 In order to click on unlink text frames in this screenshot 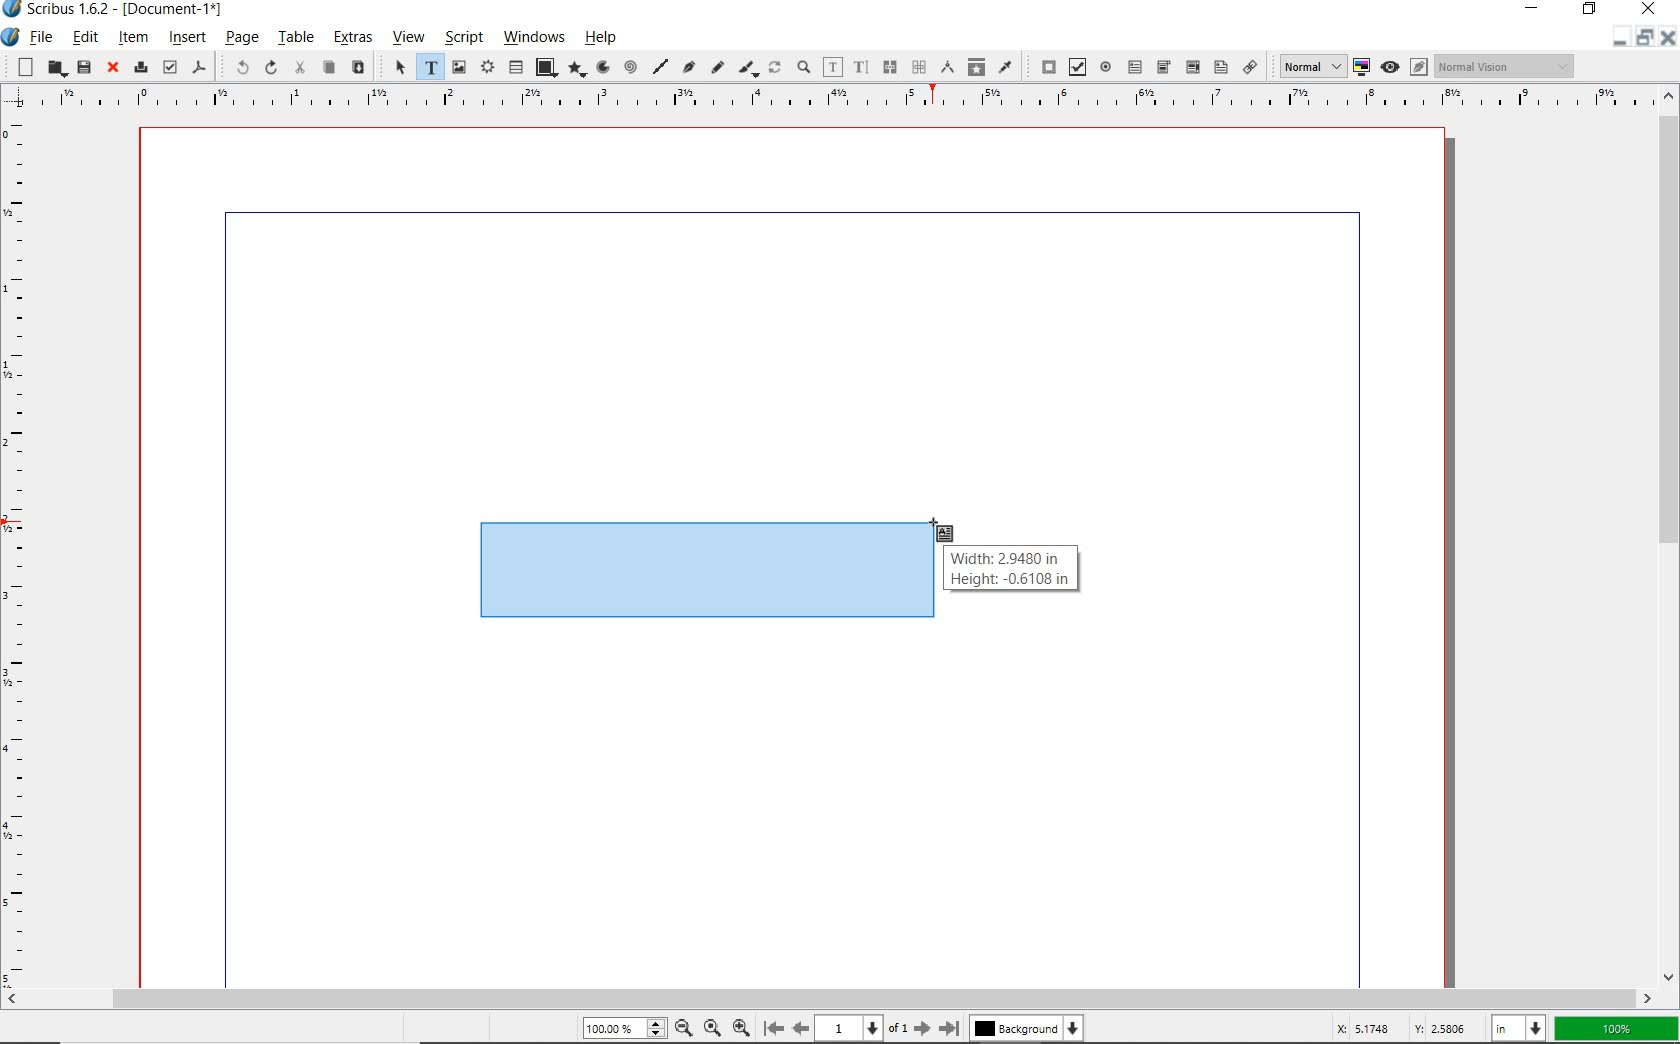, I will do `click(918, 68)`.